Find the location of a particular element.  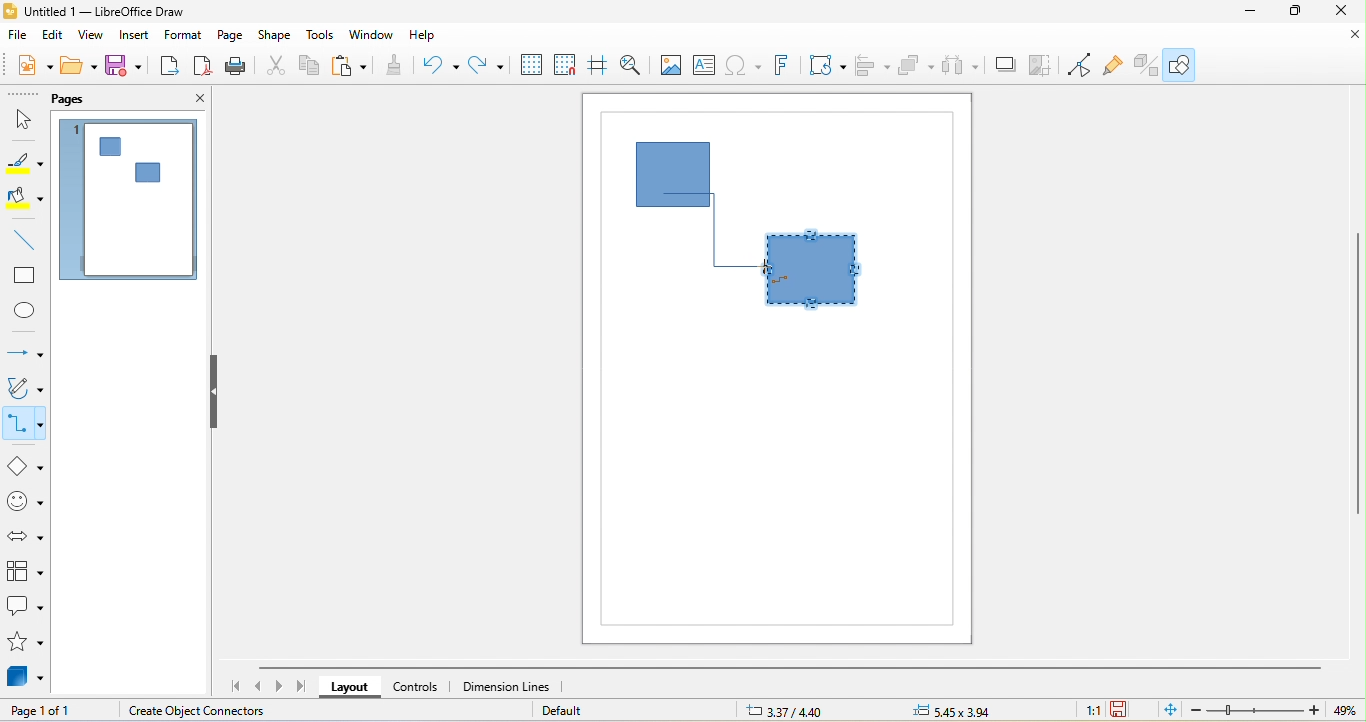

3d objects is located at coordinates (23, 677).